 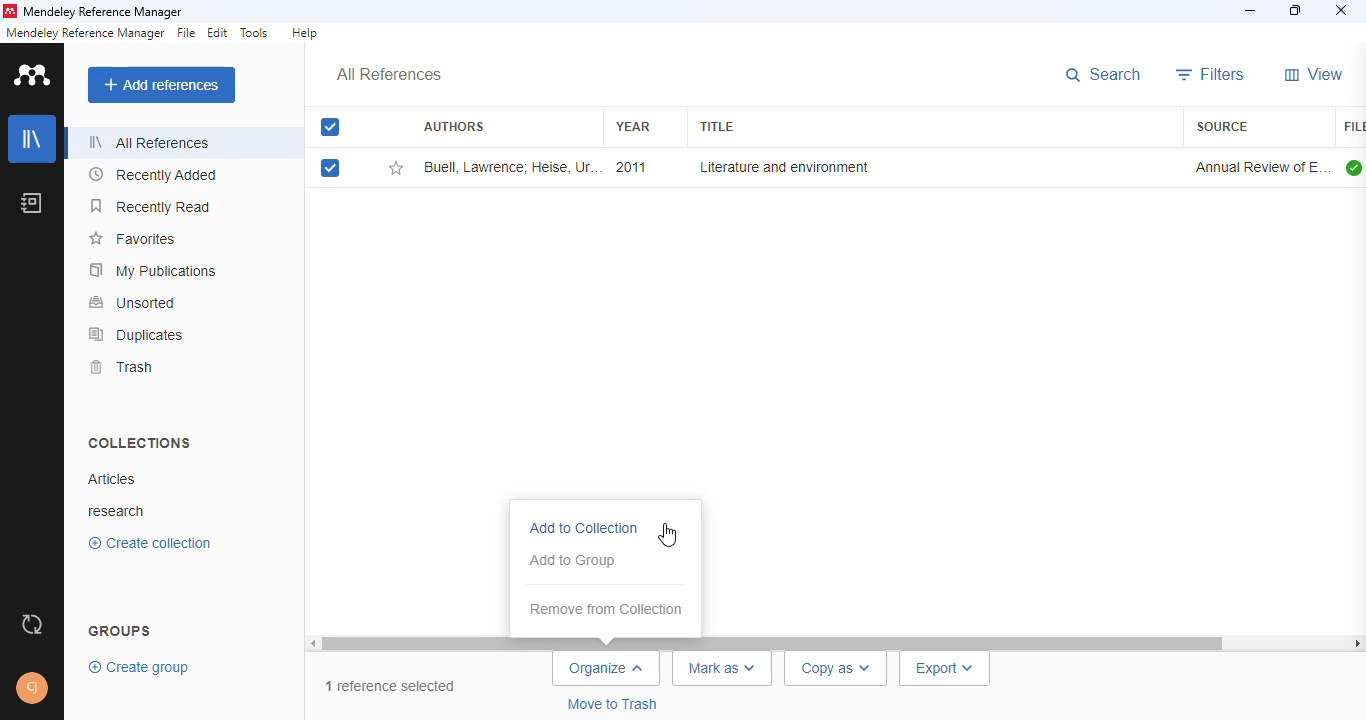 I want to click on all files downloaded, so click(x=1354, y=167).